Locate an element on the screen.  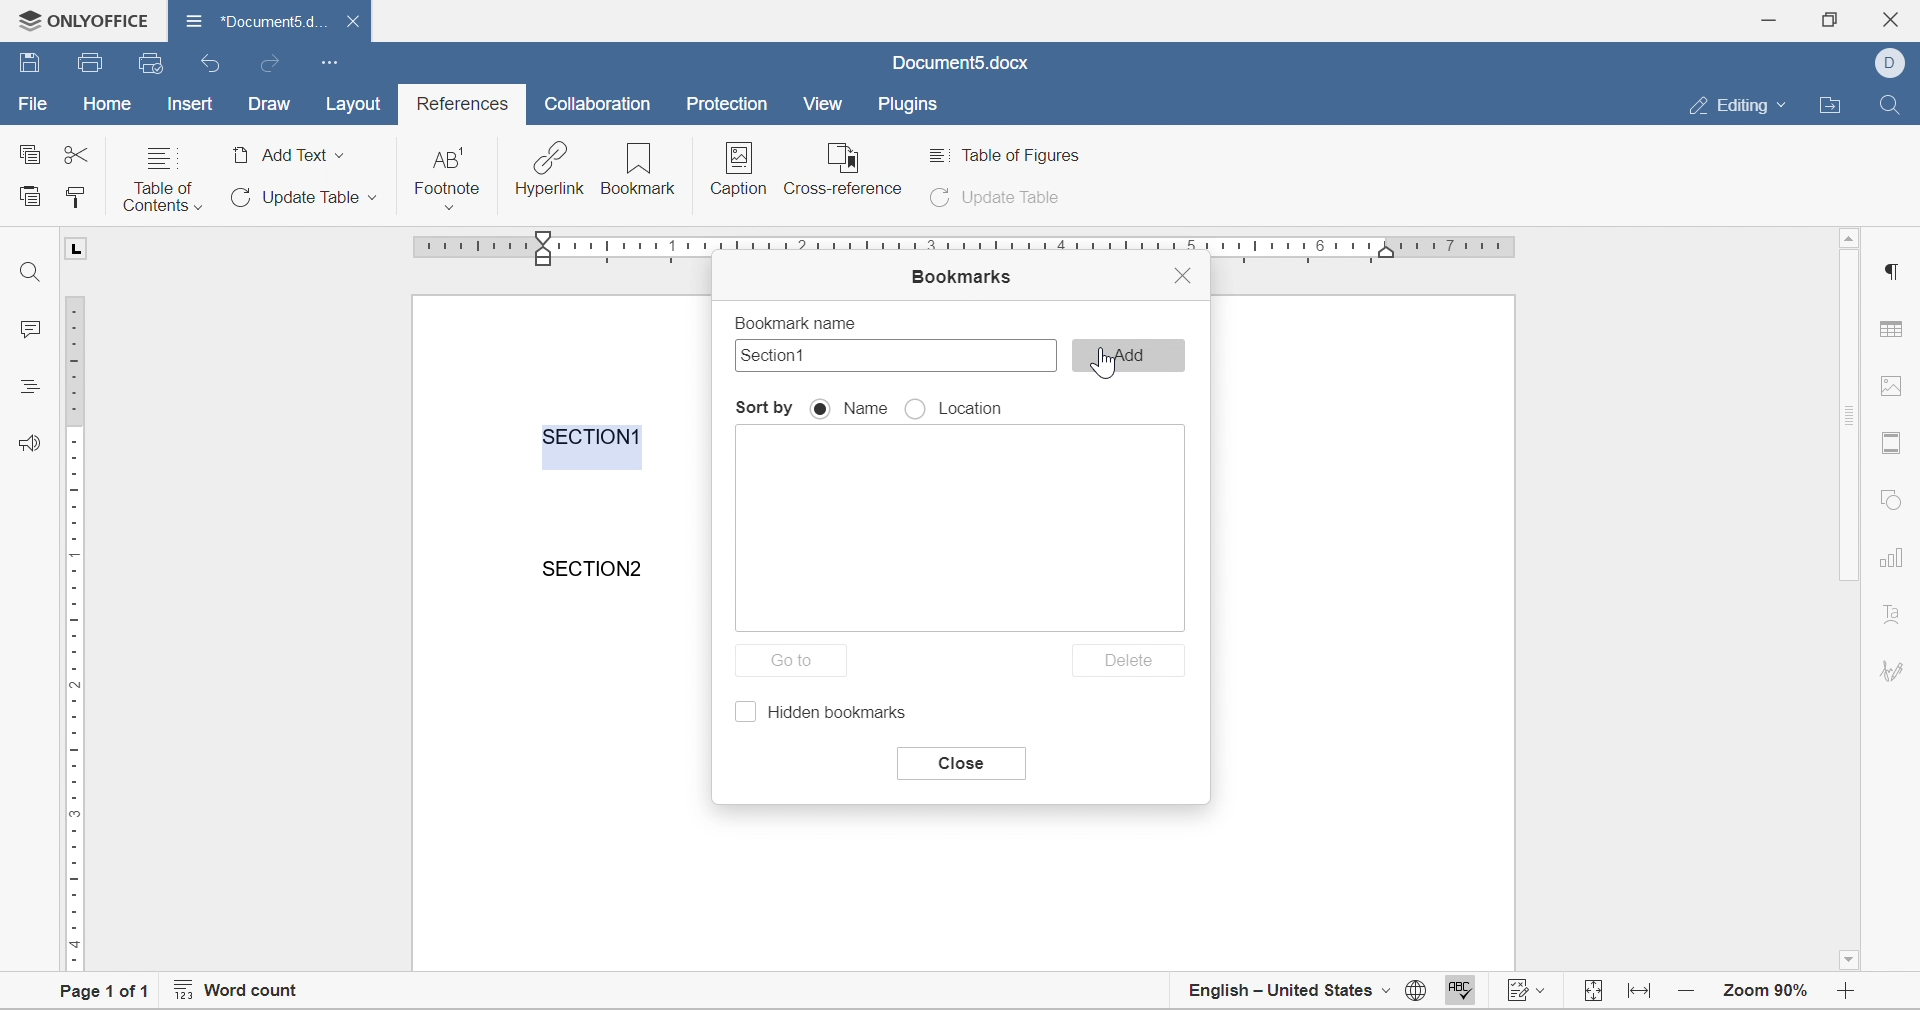
plugins is located at coordinates (909, 106).